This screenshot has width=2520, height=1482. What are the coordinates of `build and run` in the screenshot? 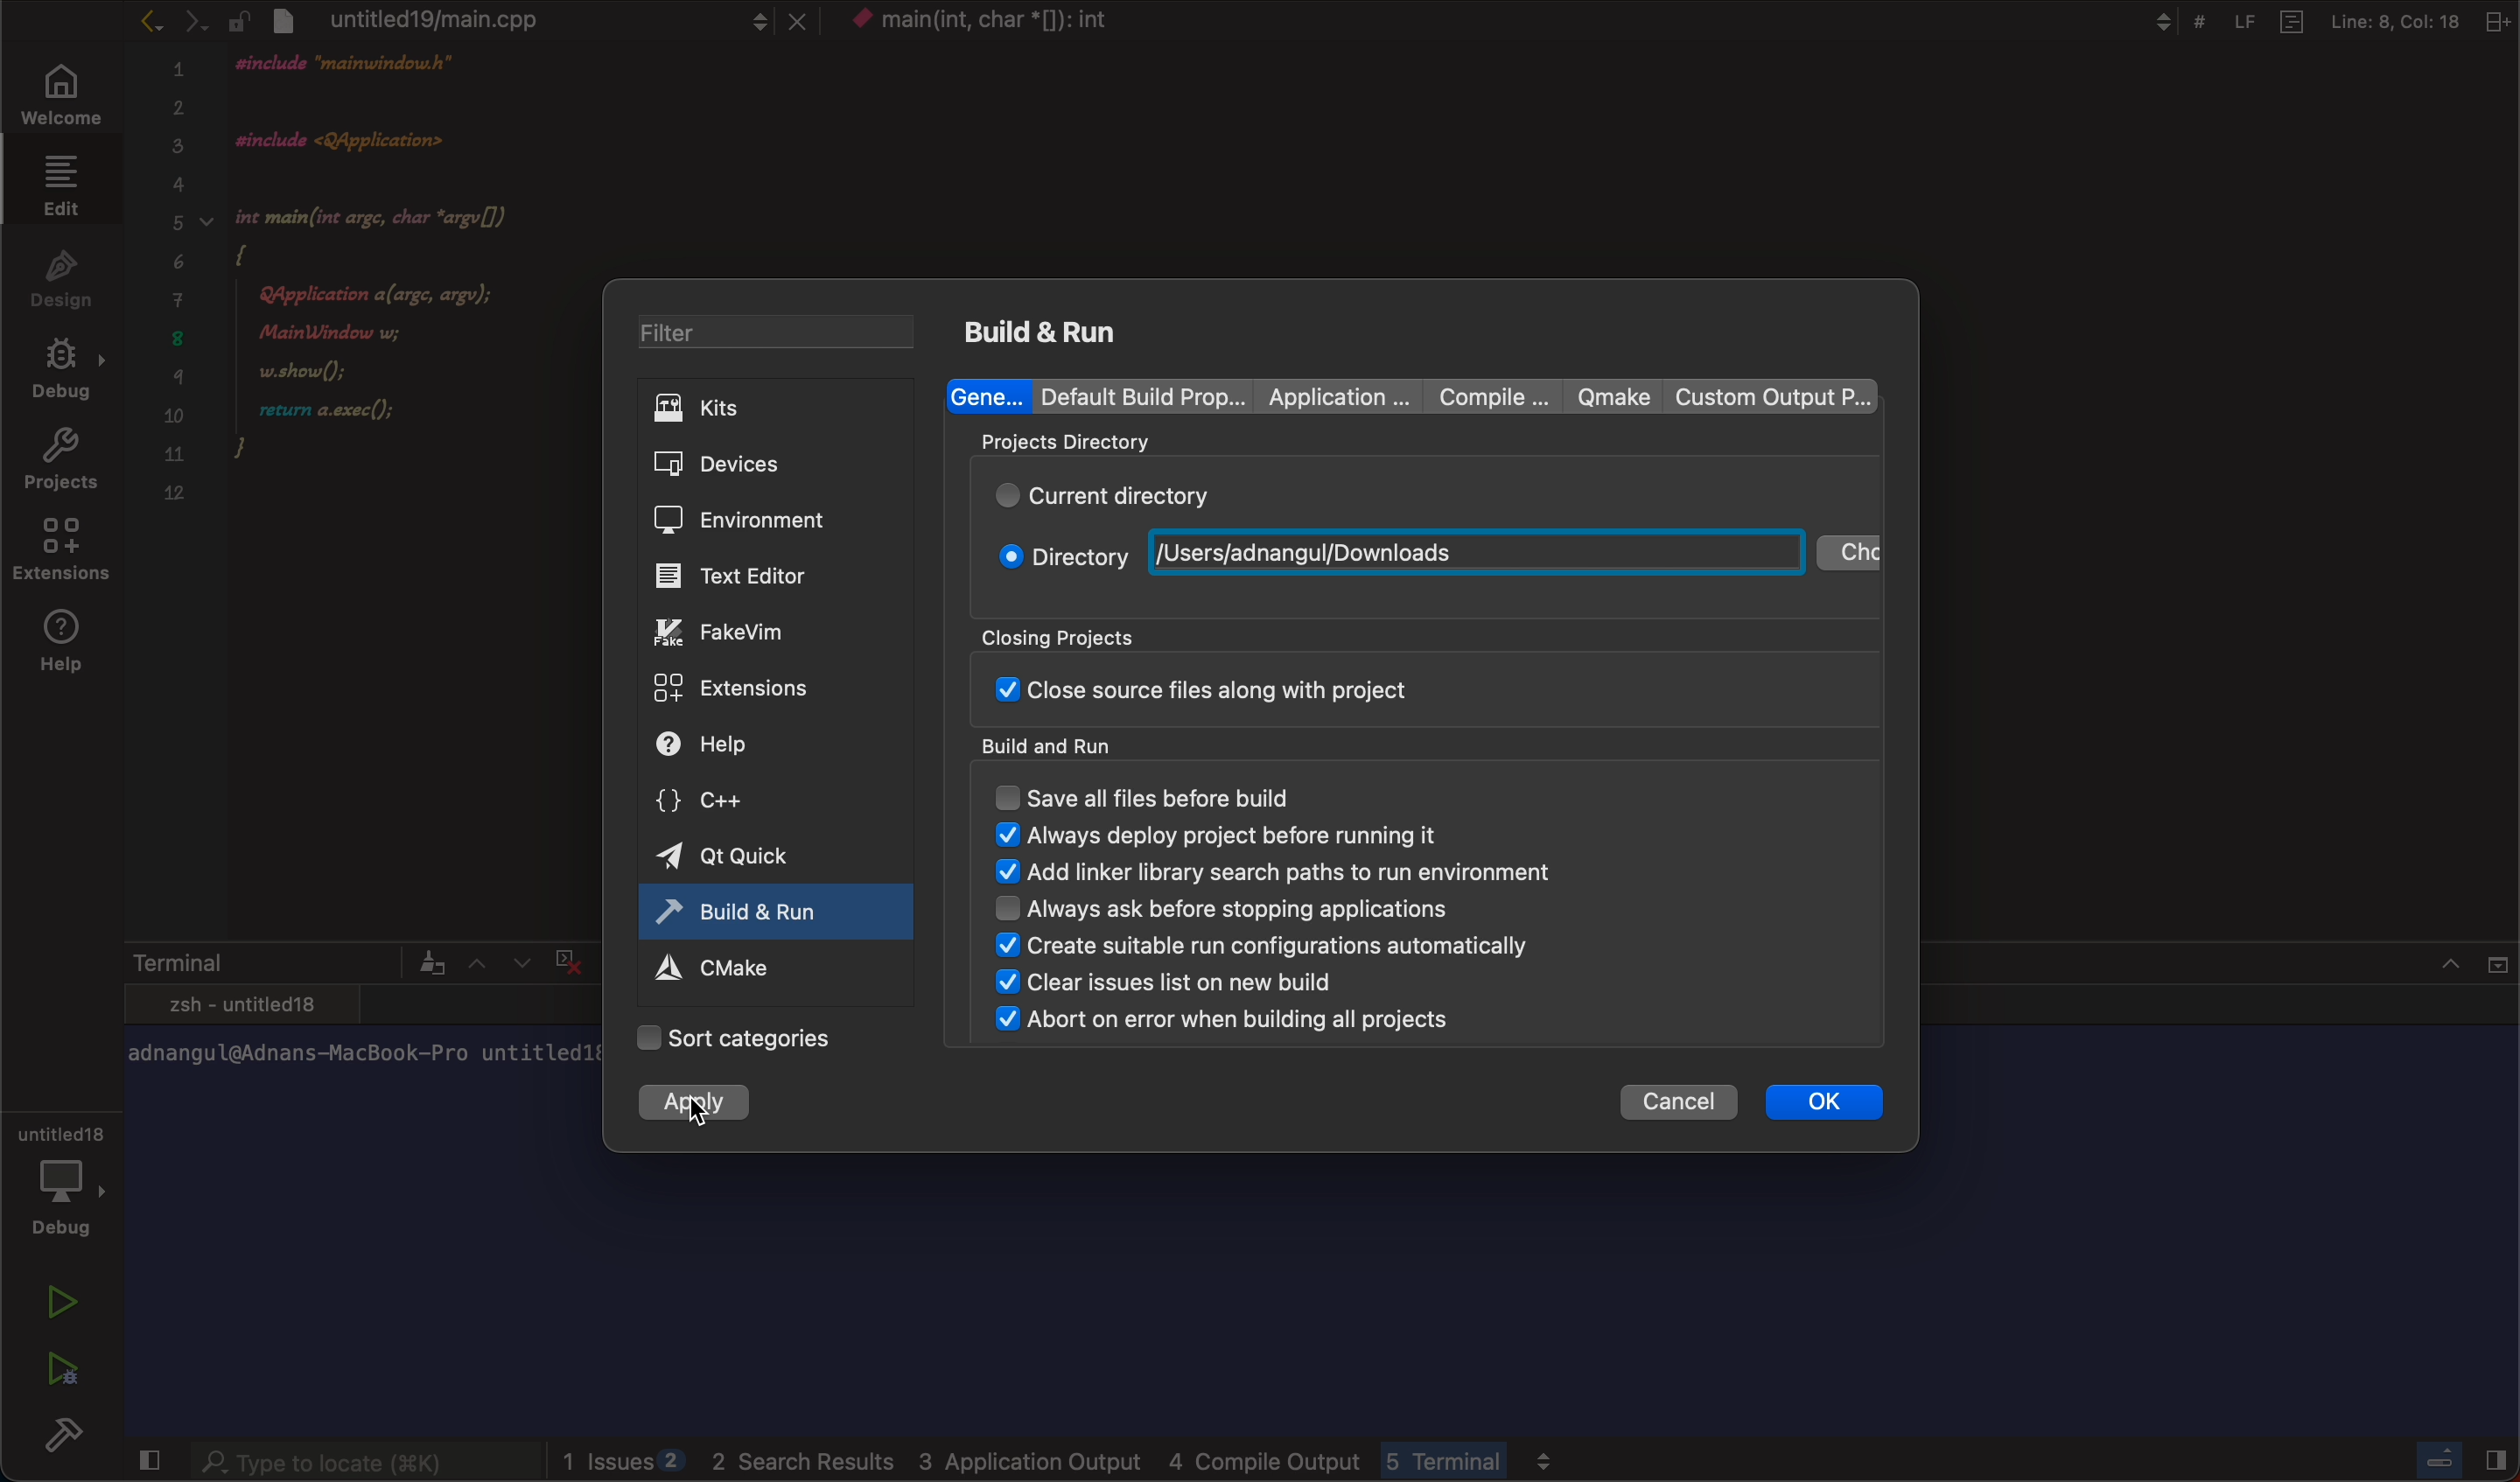 It's located at (1040, 332).